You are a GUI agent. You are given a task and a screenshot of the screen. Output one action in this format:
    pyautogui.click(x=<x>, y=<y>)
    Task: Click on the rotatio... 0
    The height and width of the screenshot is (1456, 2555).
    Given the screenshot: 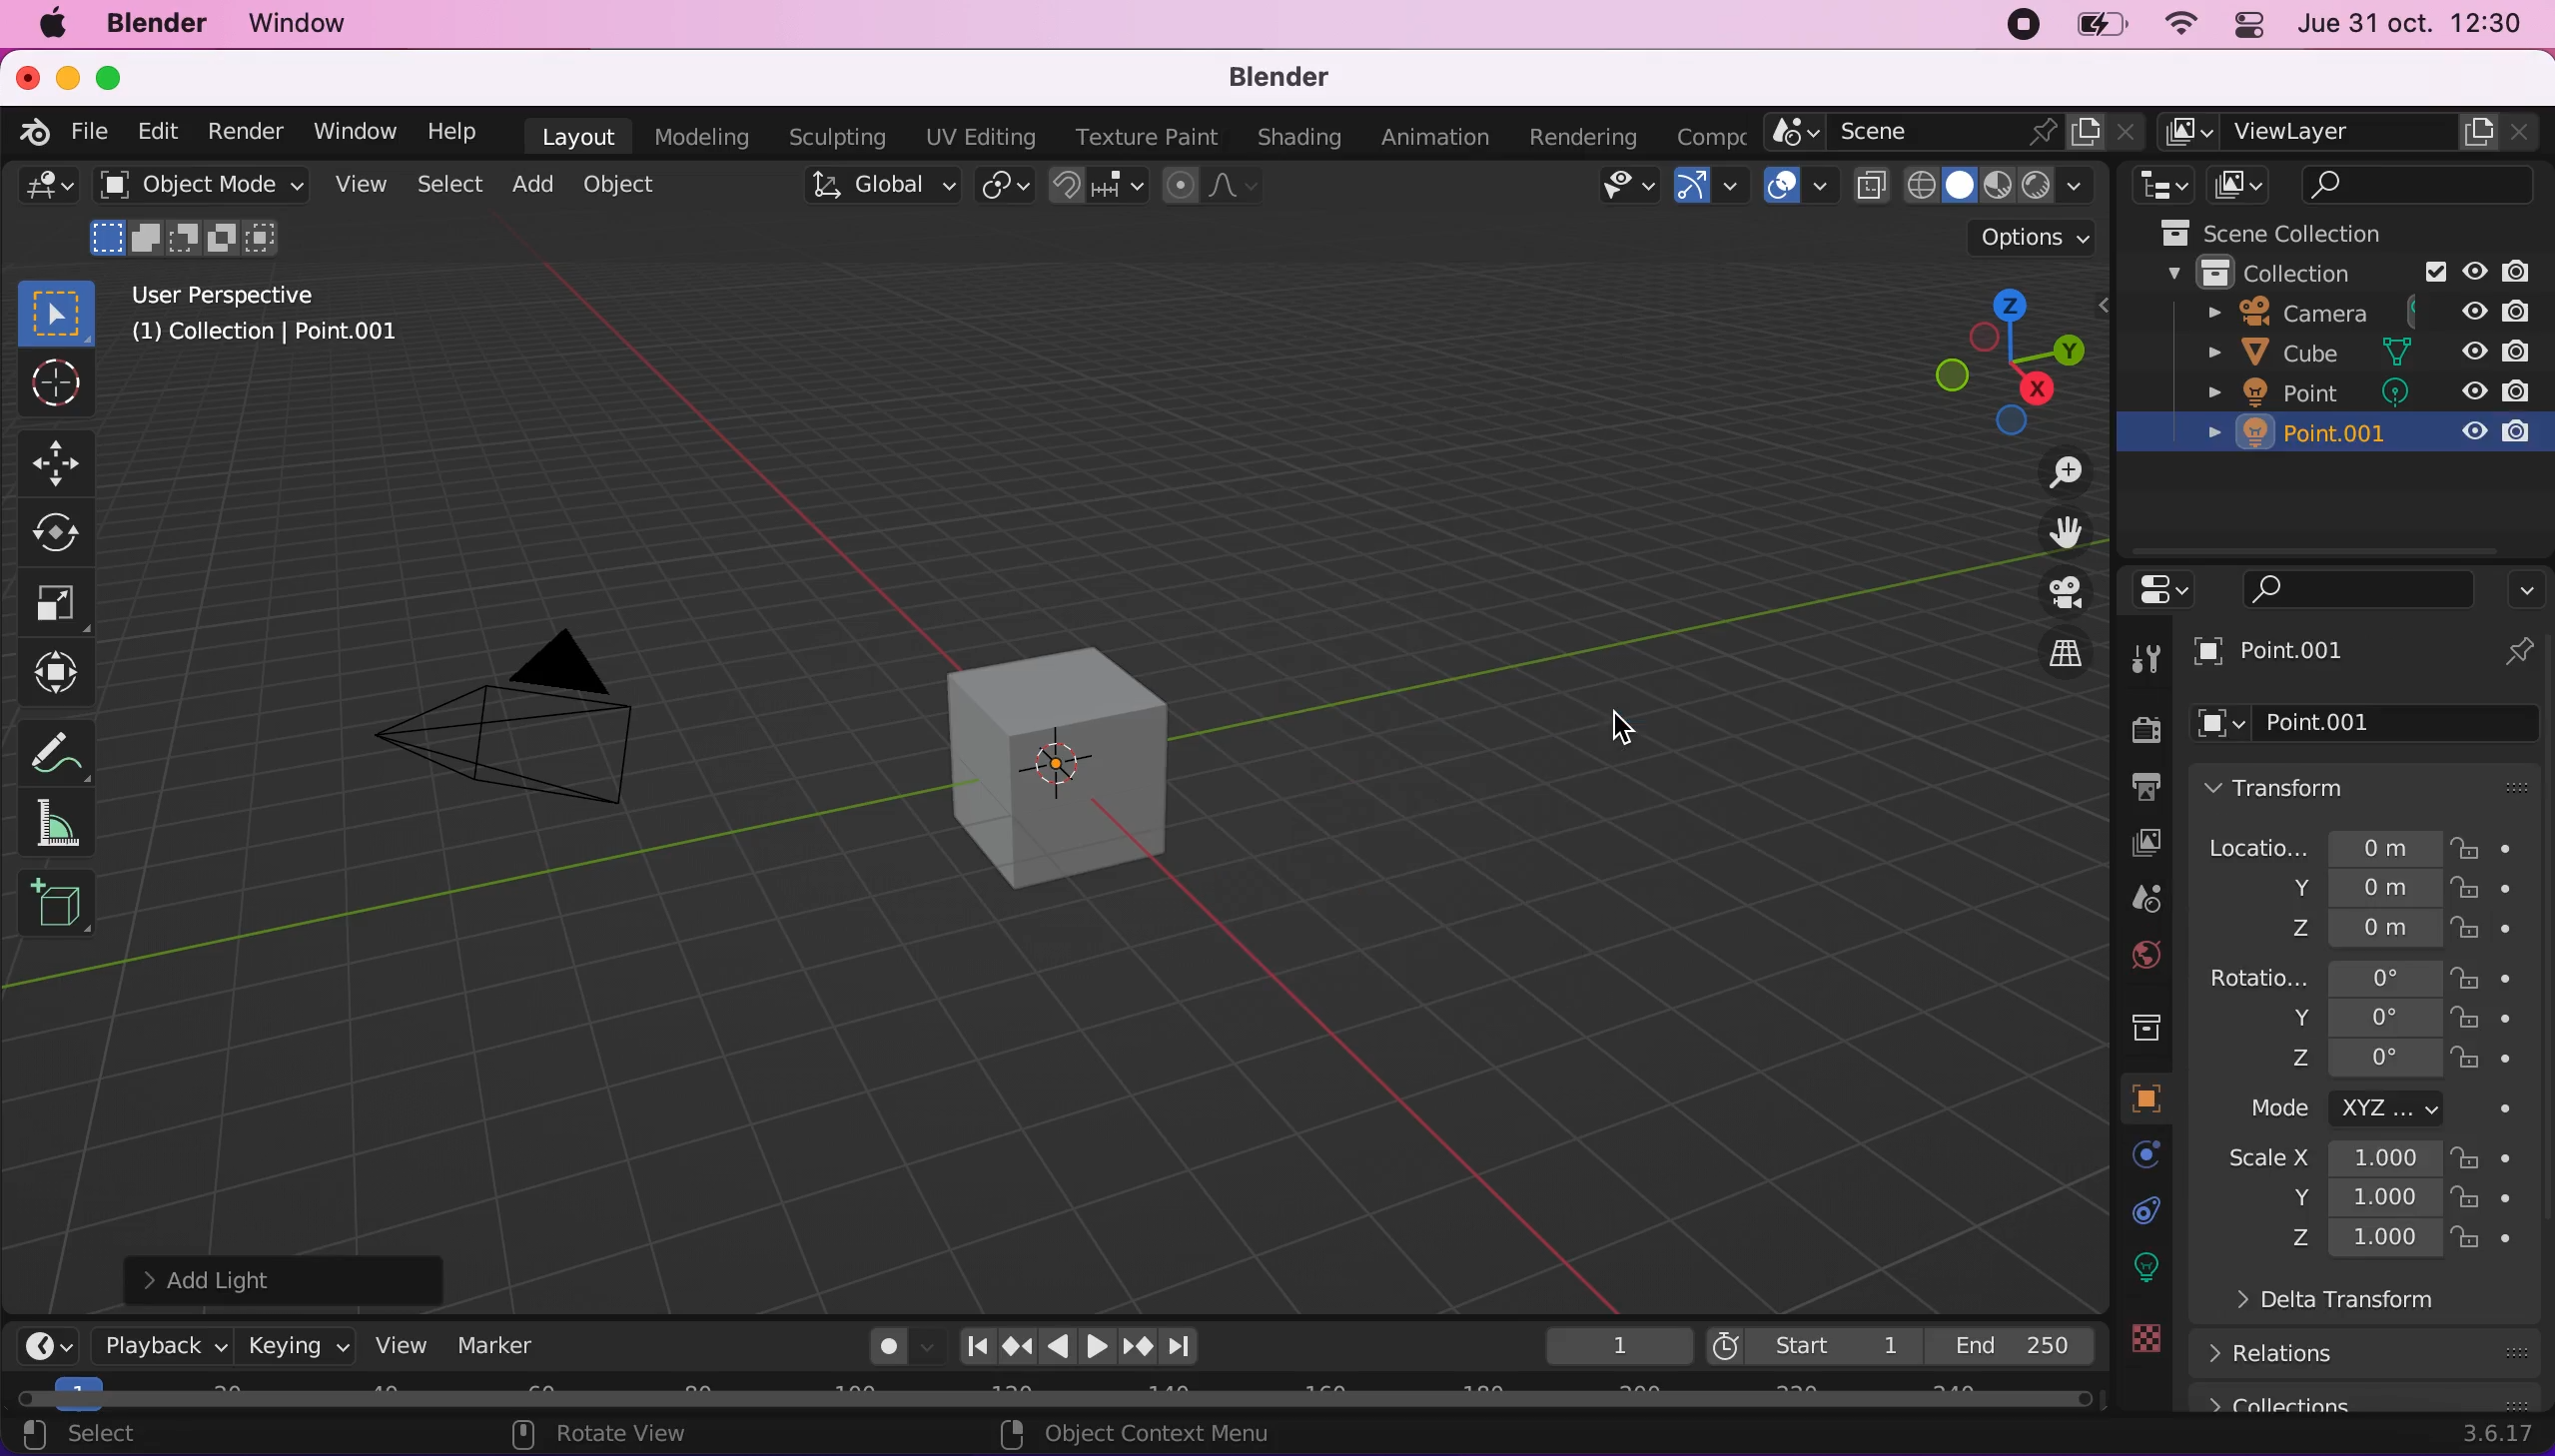 What is the action you would take?
    pyautogui.click(x=2323, y=973)
    